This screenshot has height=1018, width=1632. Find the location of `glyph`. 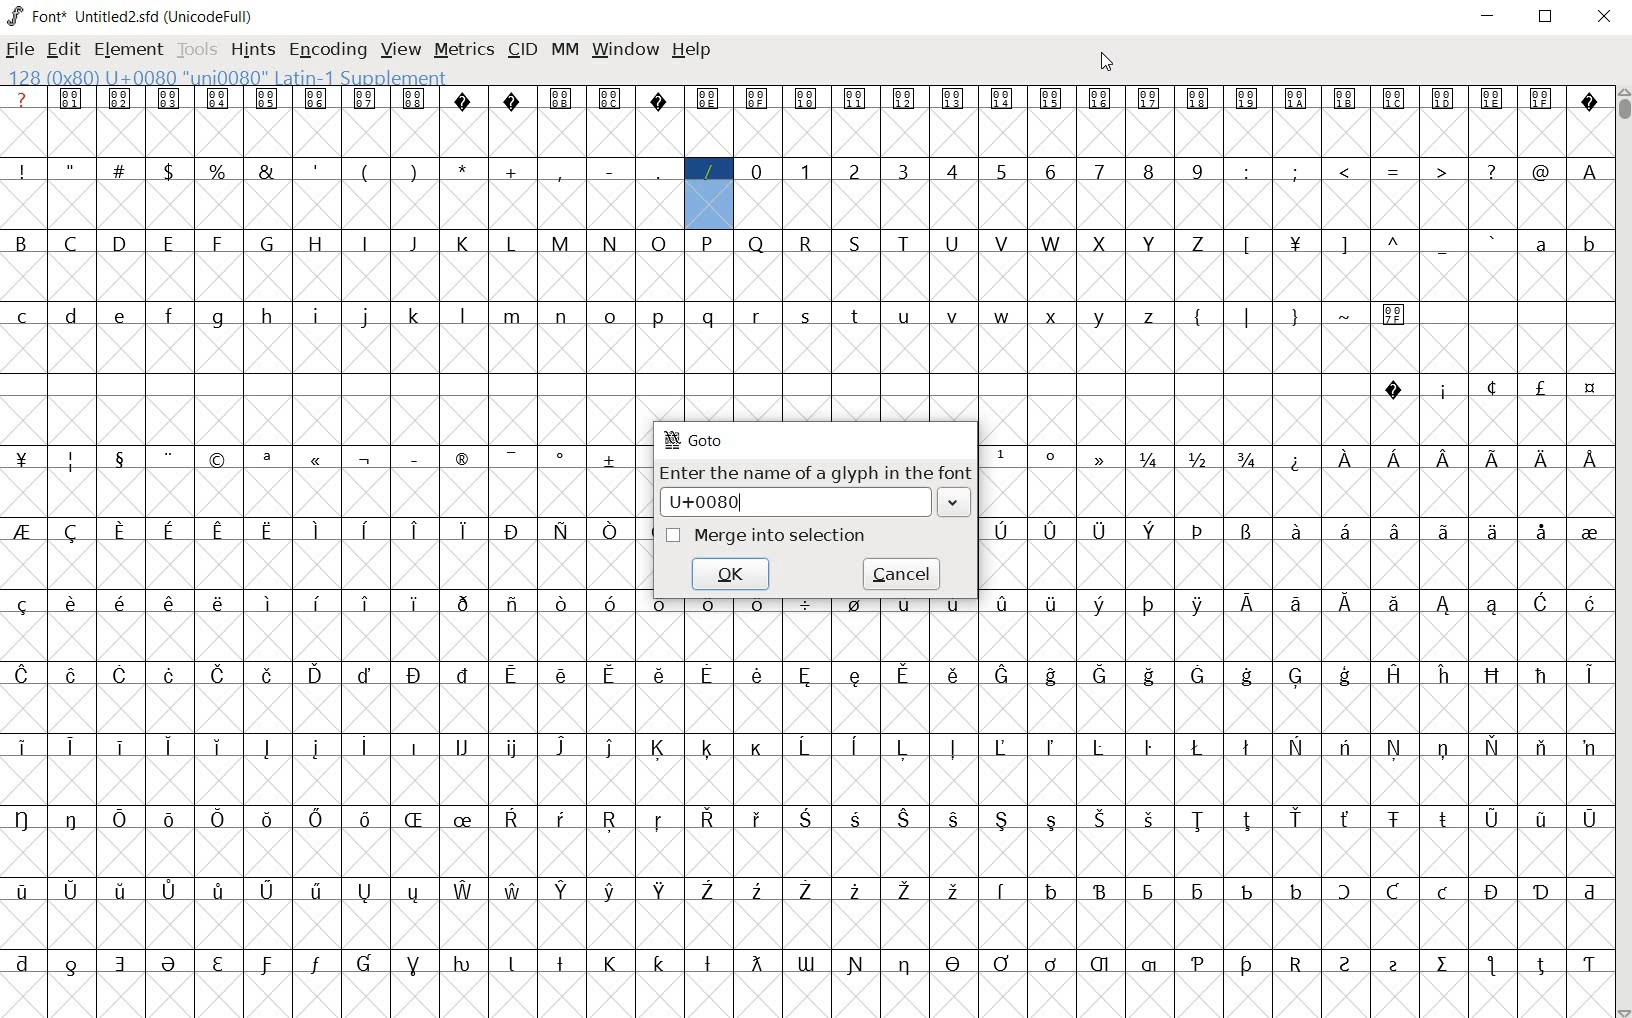

glyph is located at coordinates (1150, 318).